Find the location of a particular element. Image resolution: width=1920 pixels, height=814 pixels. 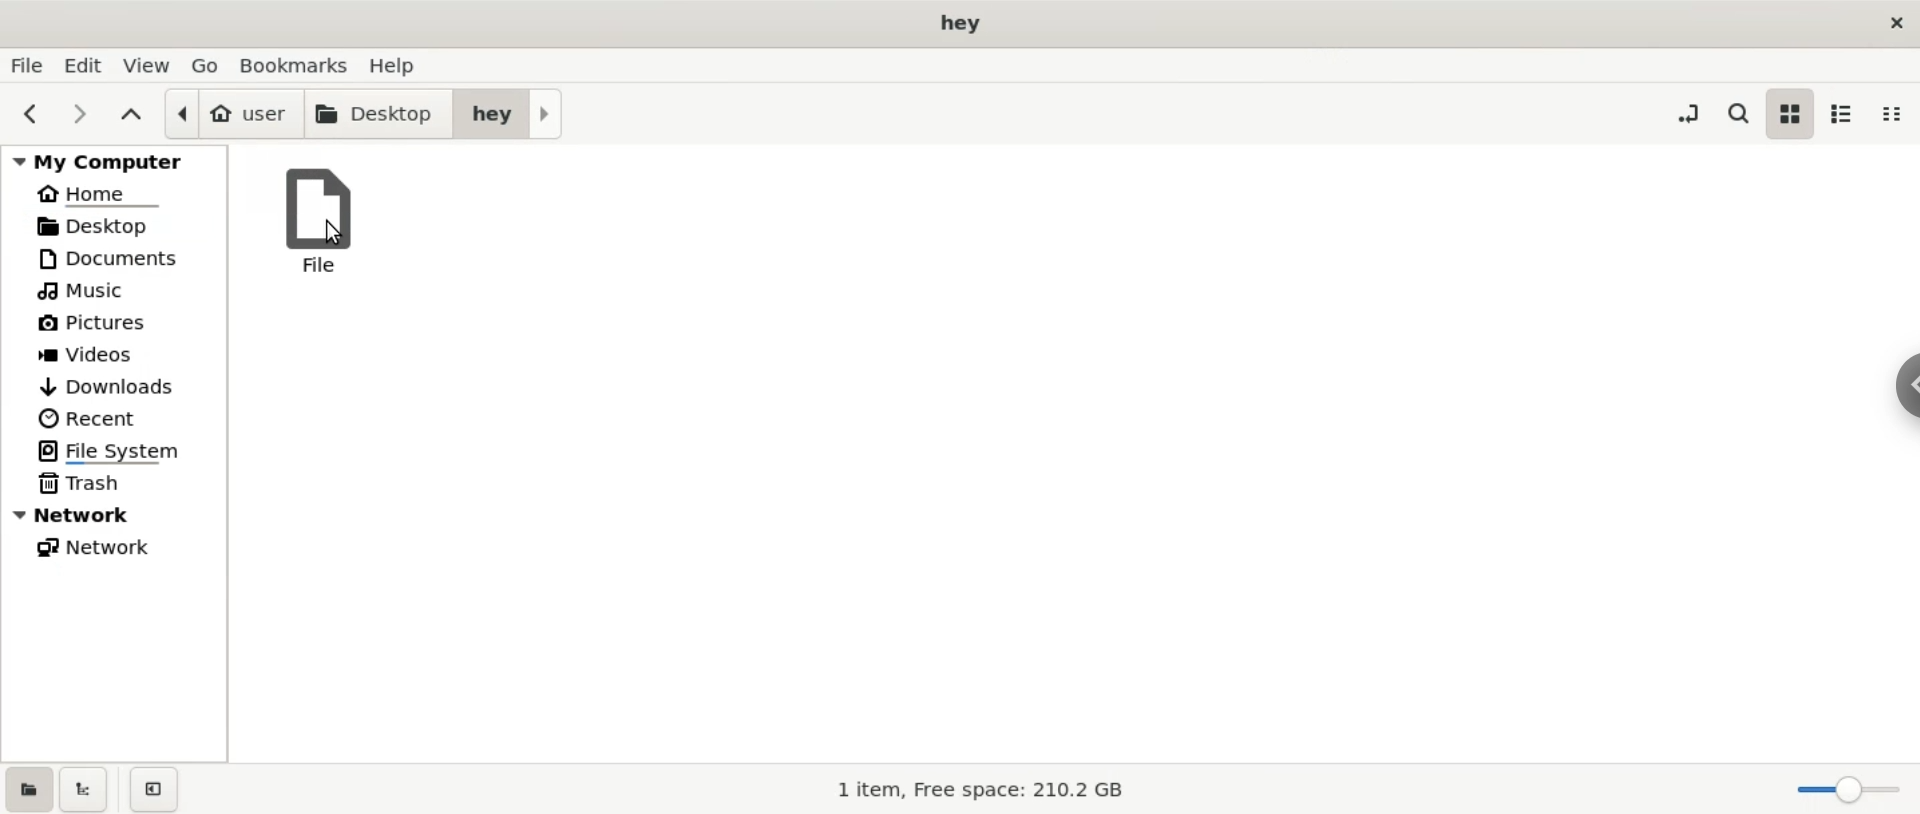

1 item, Free space: 210.2 GB is located at coordinates (982, 791).